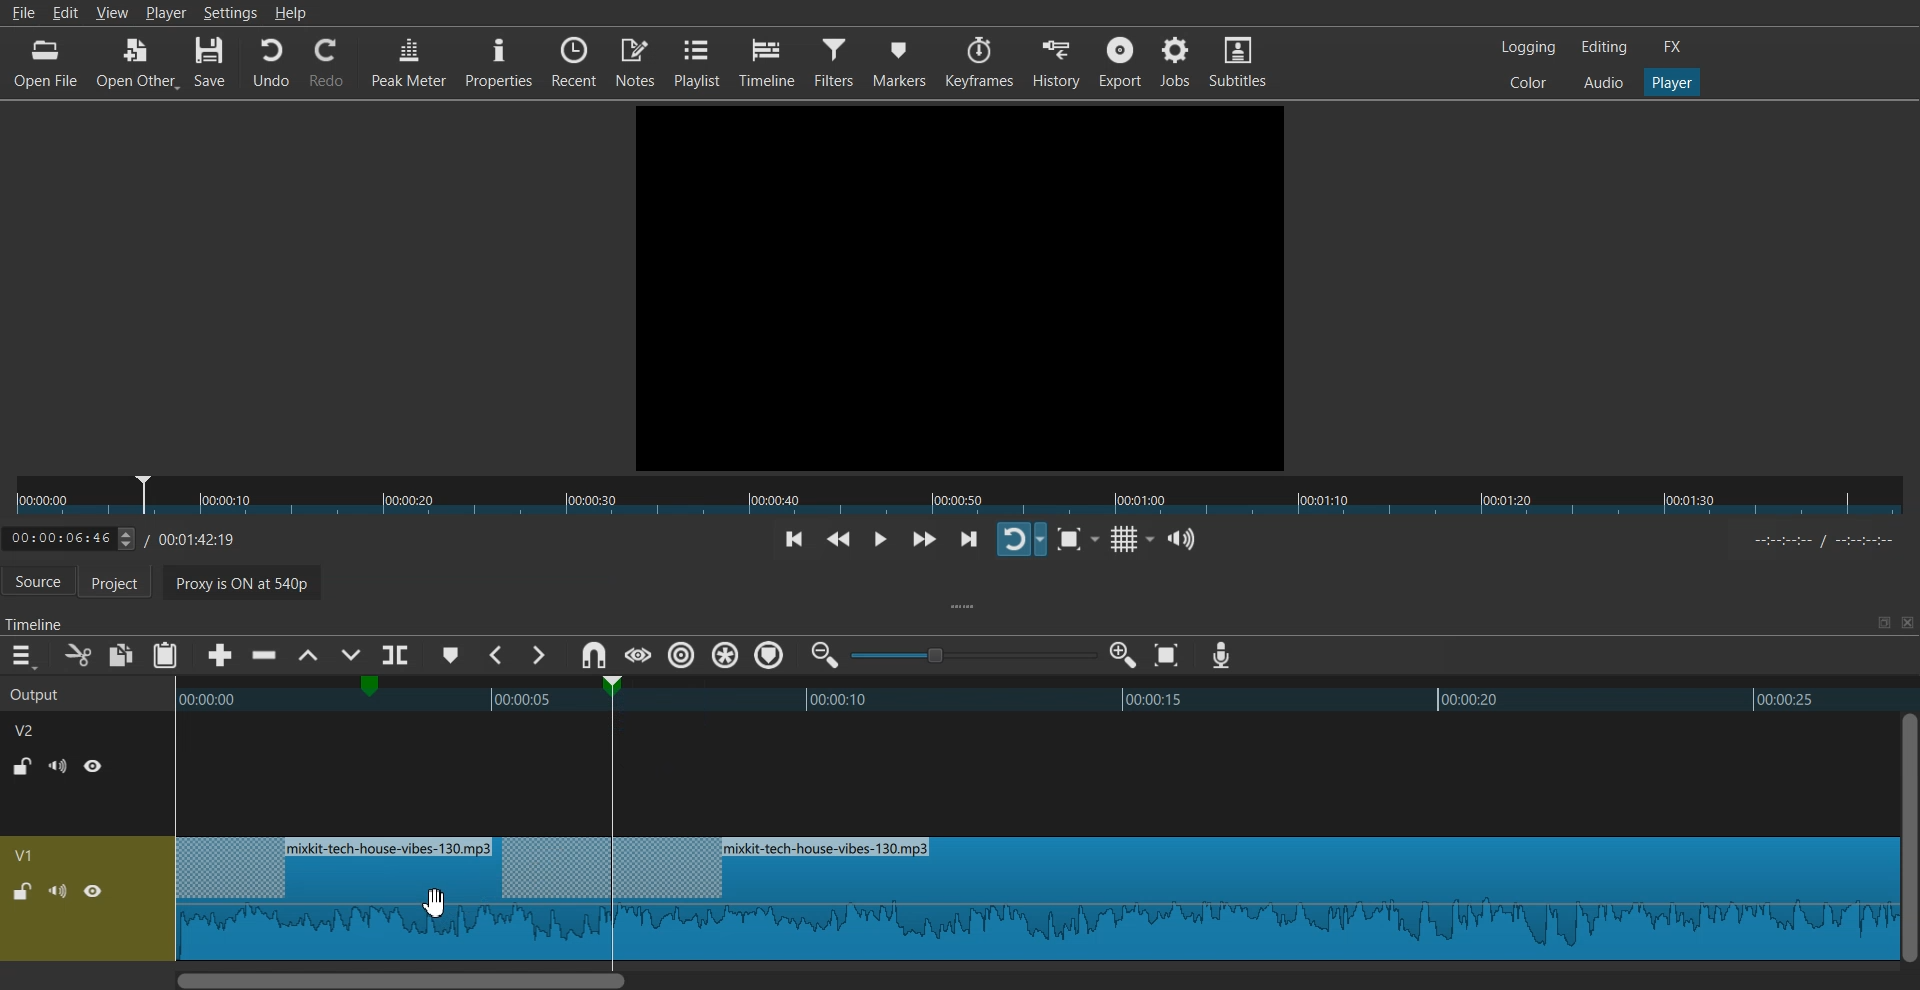 Image resolution: width=1920 pixels, height=990 pixels. What do you see at coordinates (35, 728) in the screenshot?
I see `V2` at bounding box center [35, 728].